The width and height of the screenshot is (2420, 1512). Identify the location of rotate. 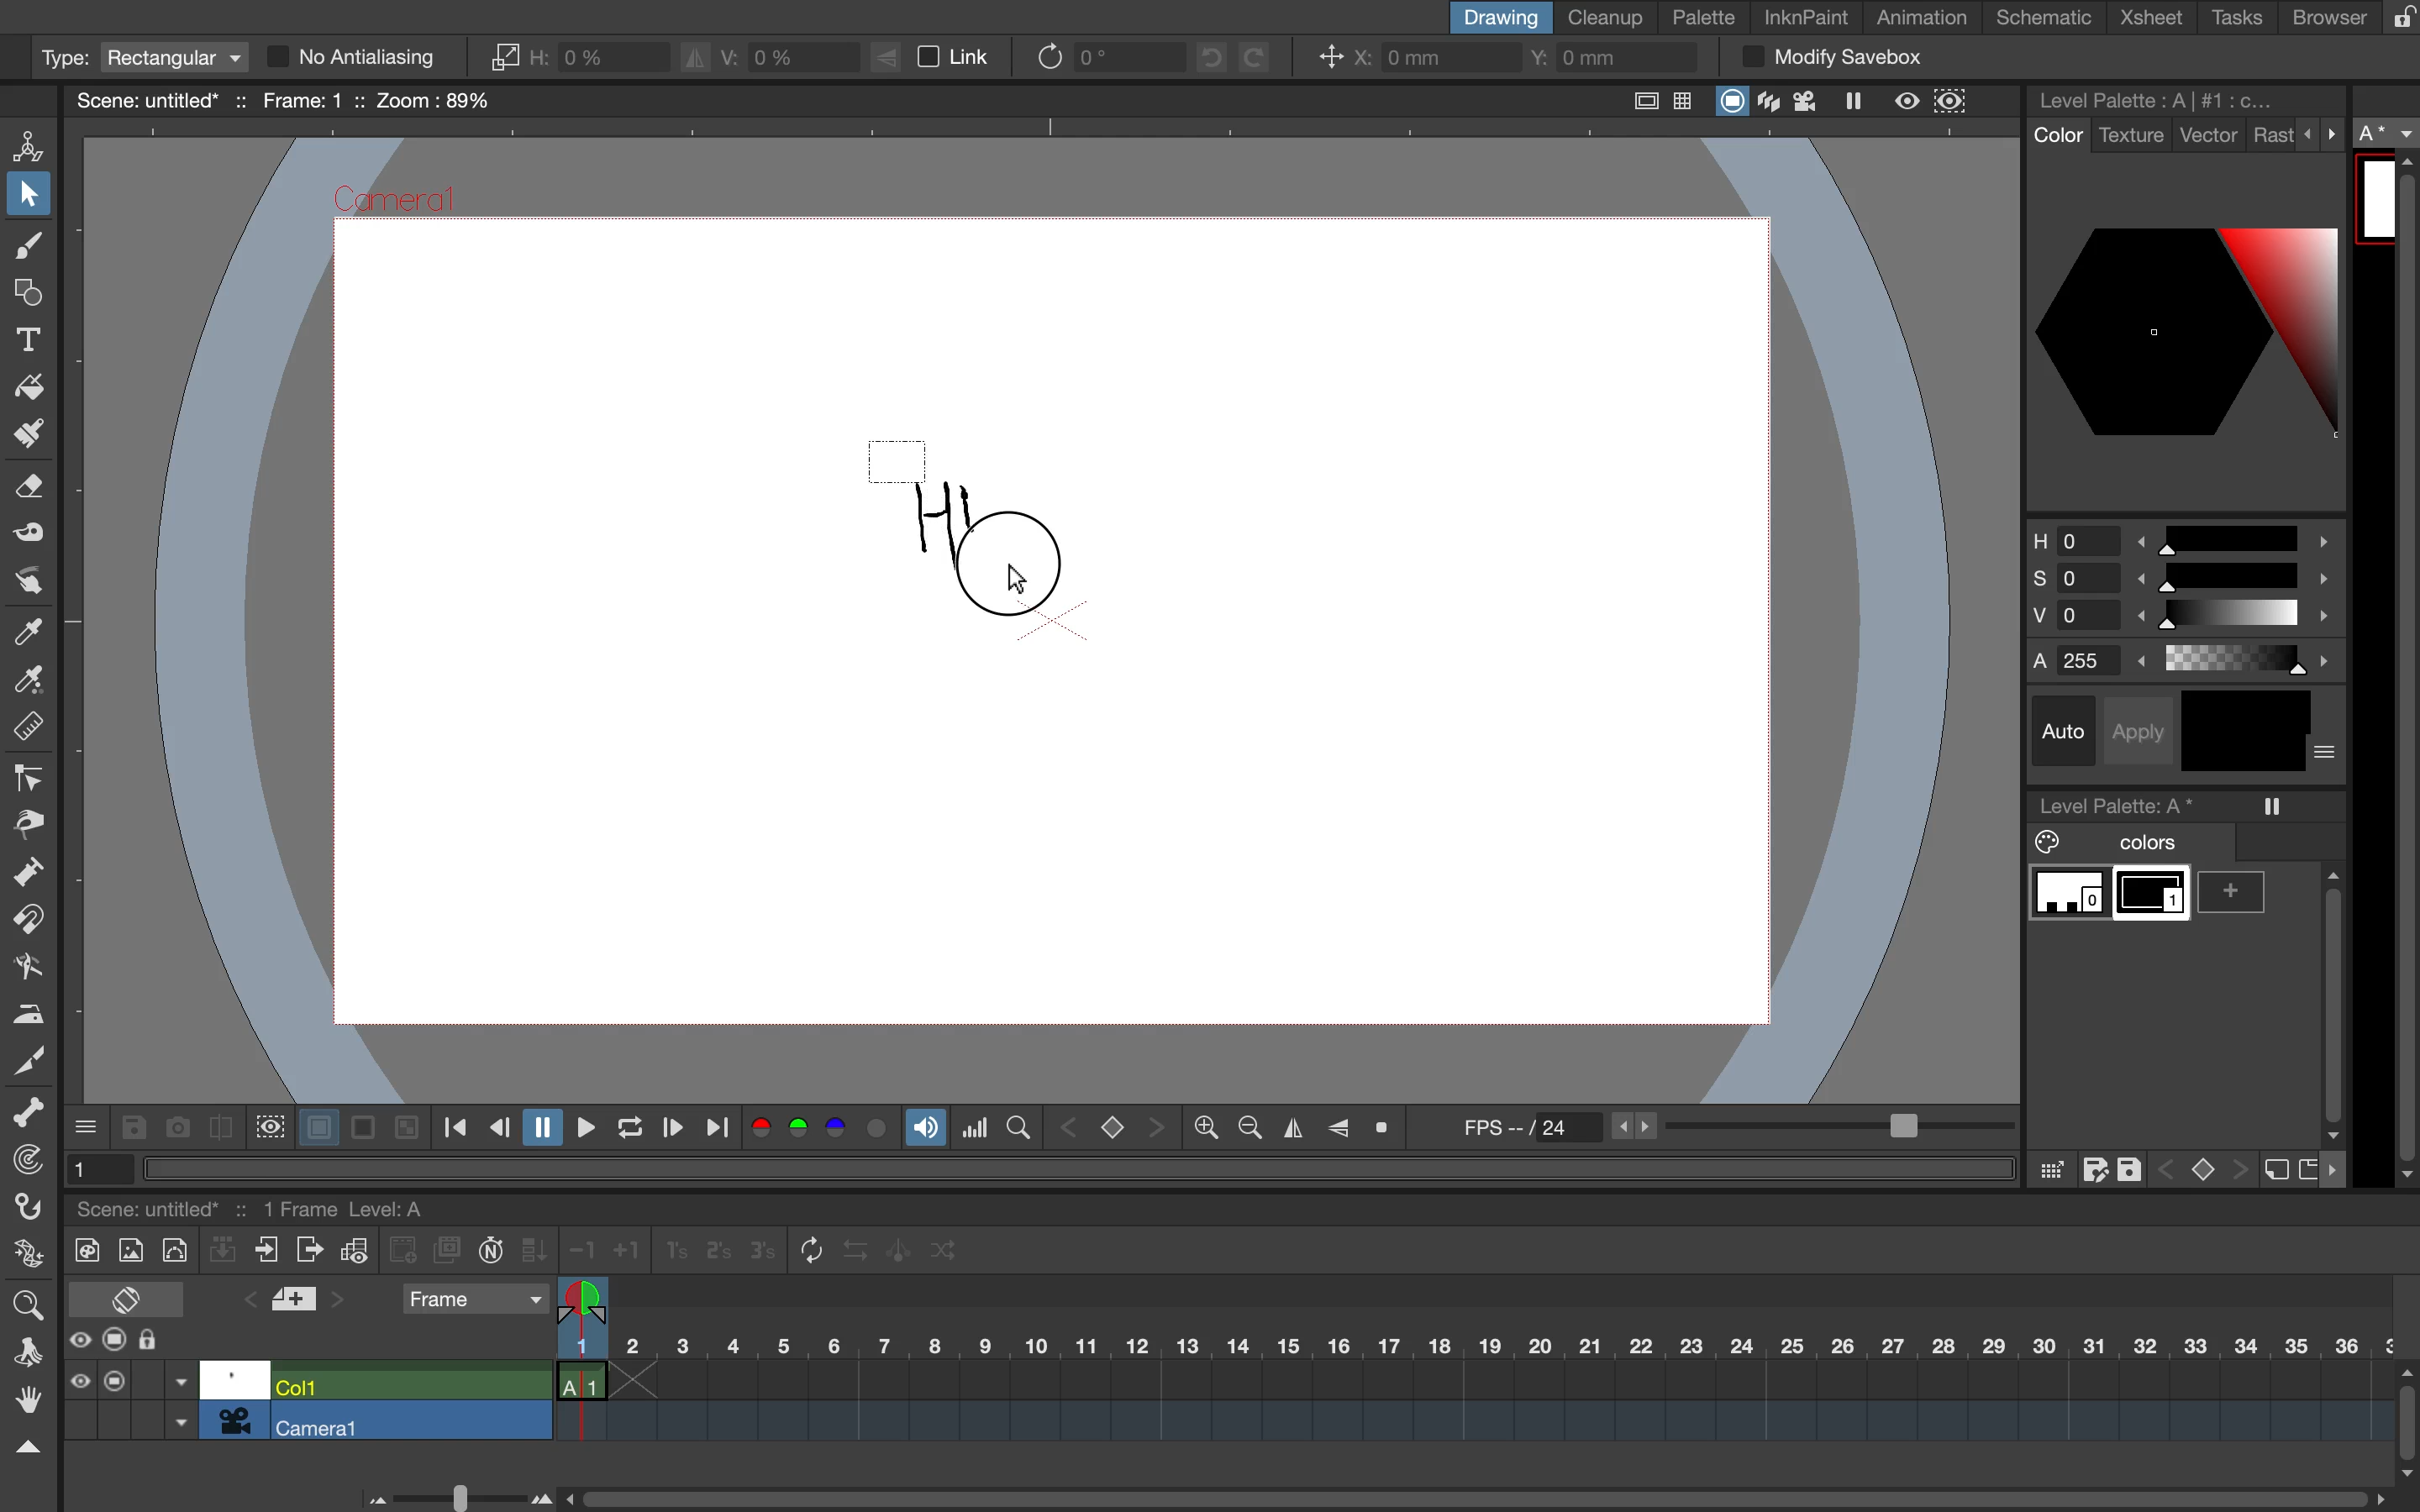
(1093, 56).